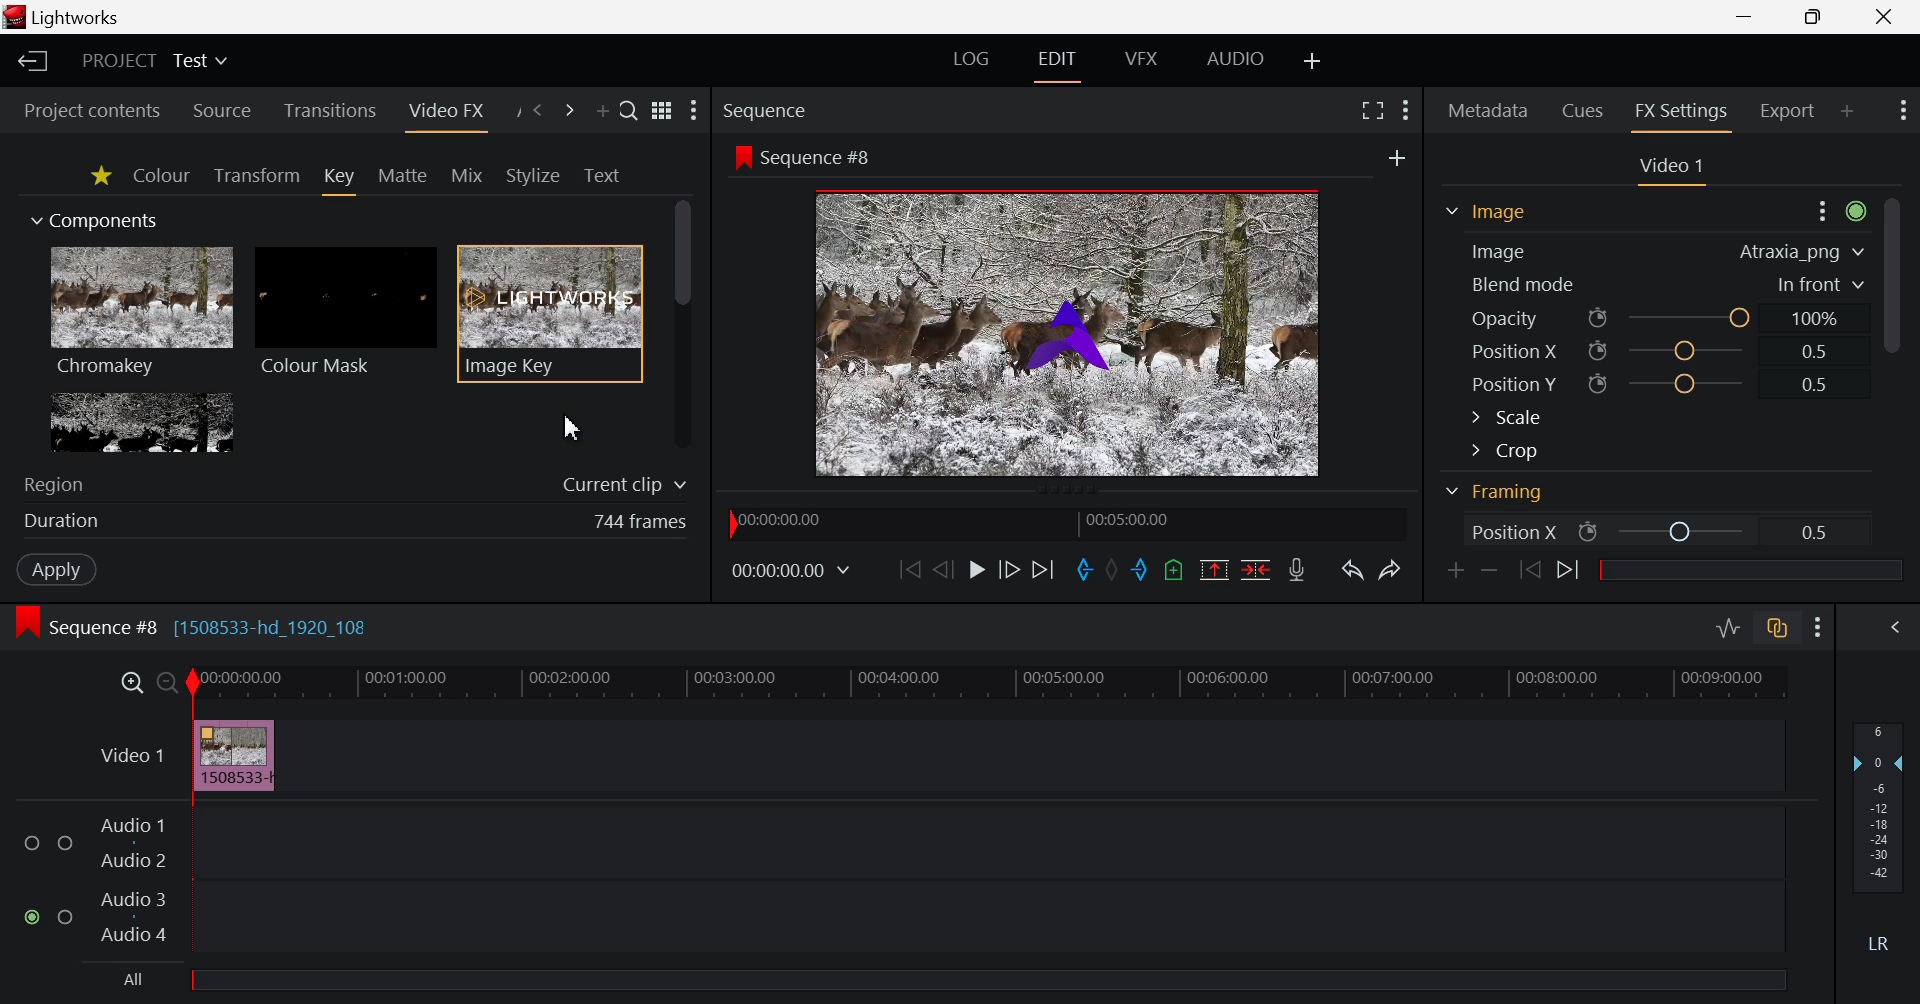 The width and height of the screenshot is (1920, 1004). Describe the element at coordinates (943, 569) in the screenshot. I see `Go Back` at that location.